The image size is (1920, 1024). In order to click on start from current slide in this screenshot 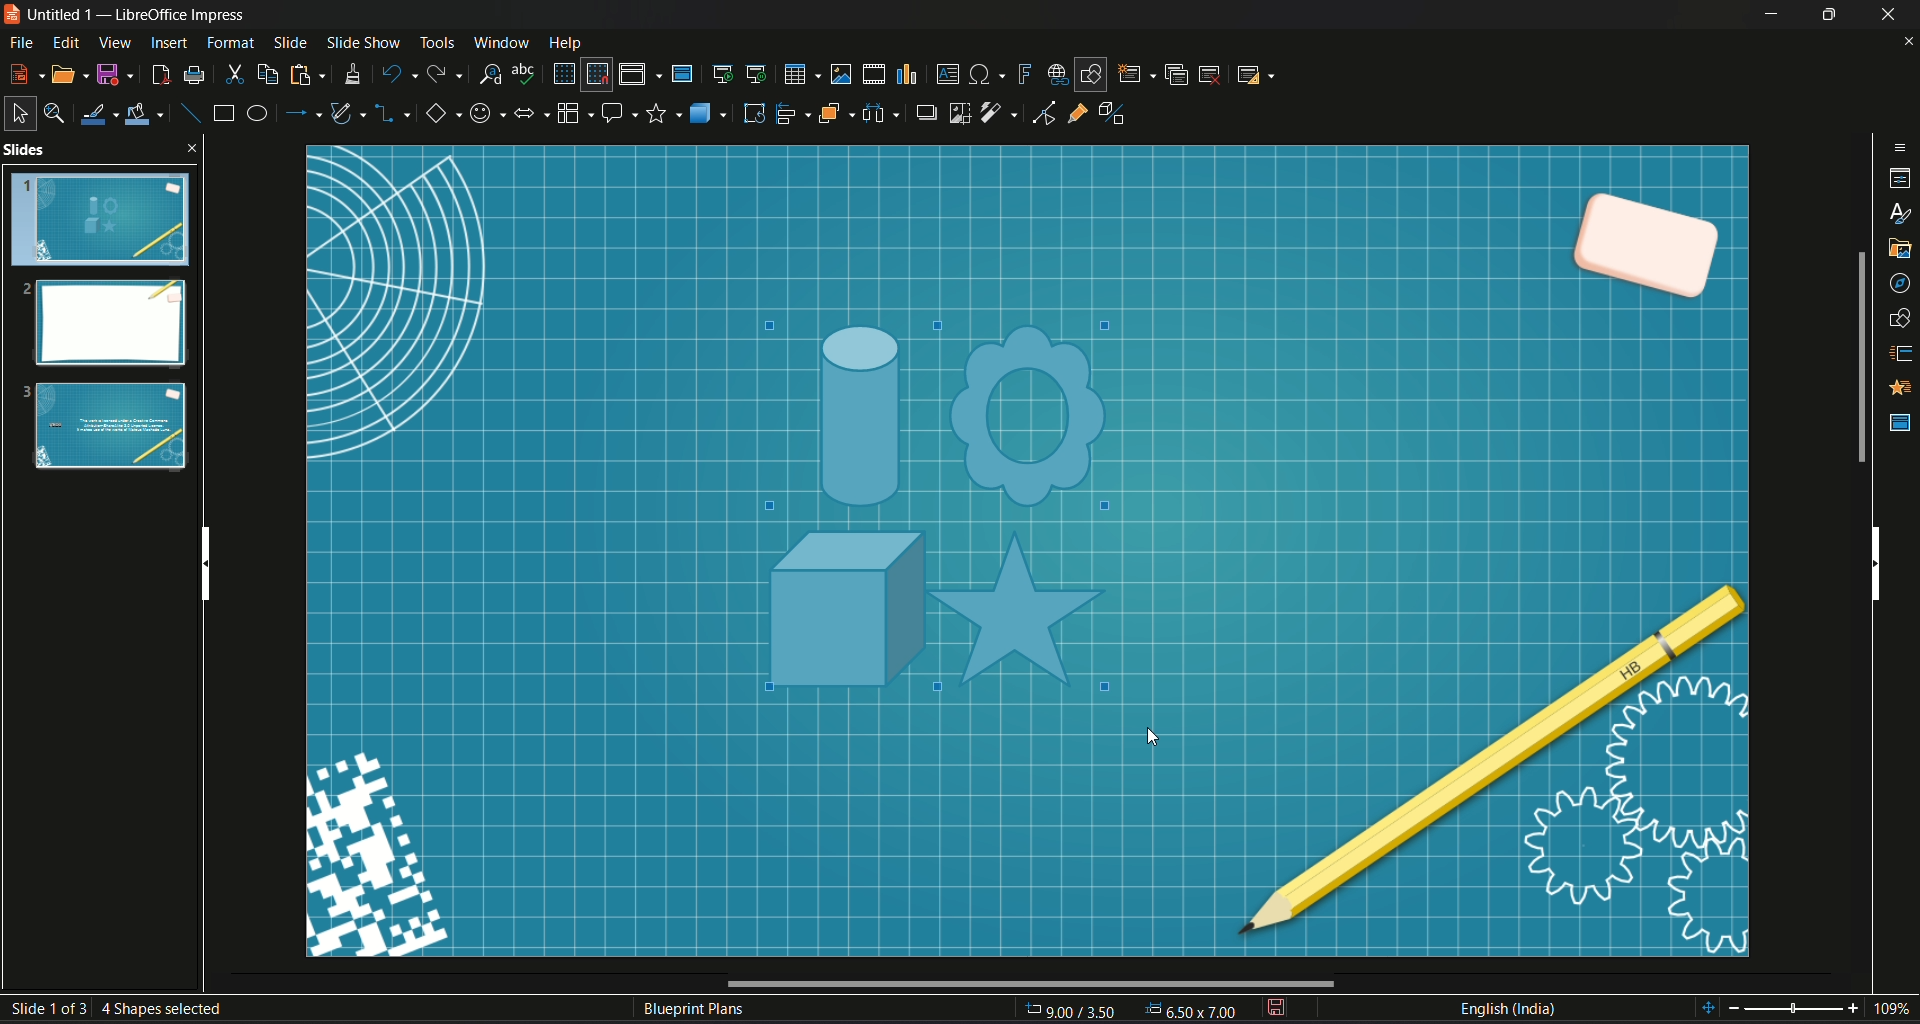, I will do `click(758, 74)`.